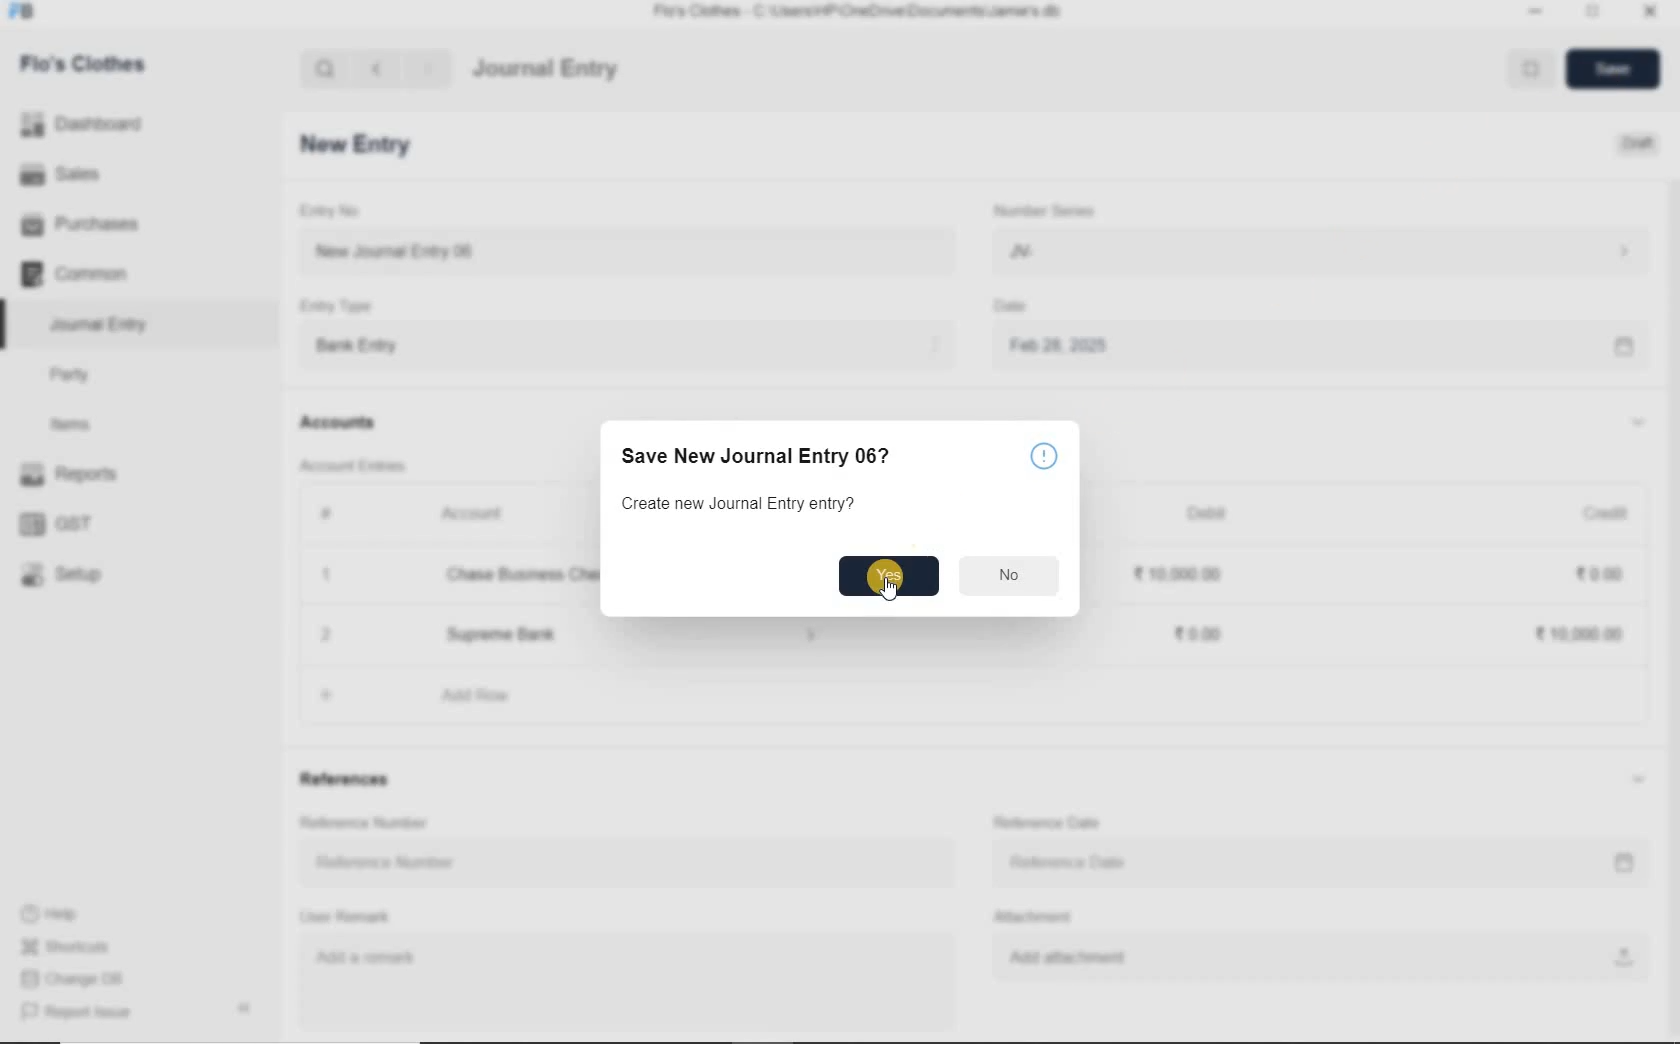 Image resolution: width=1680 pixels, height=1044 pixels. I want to click on cursor, so click(889, 590).